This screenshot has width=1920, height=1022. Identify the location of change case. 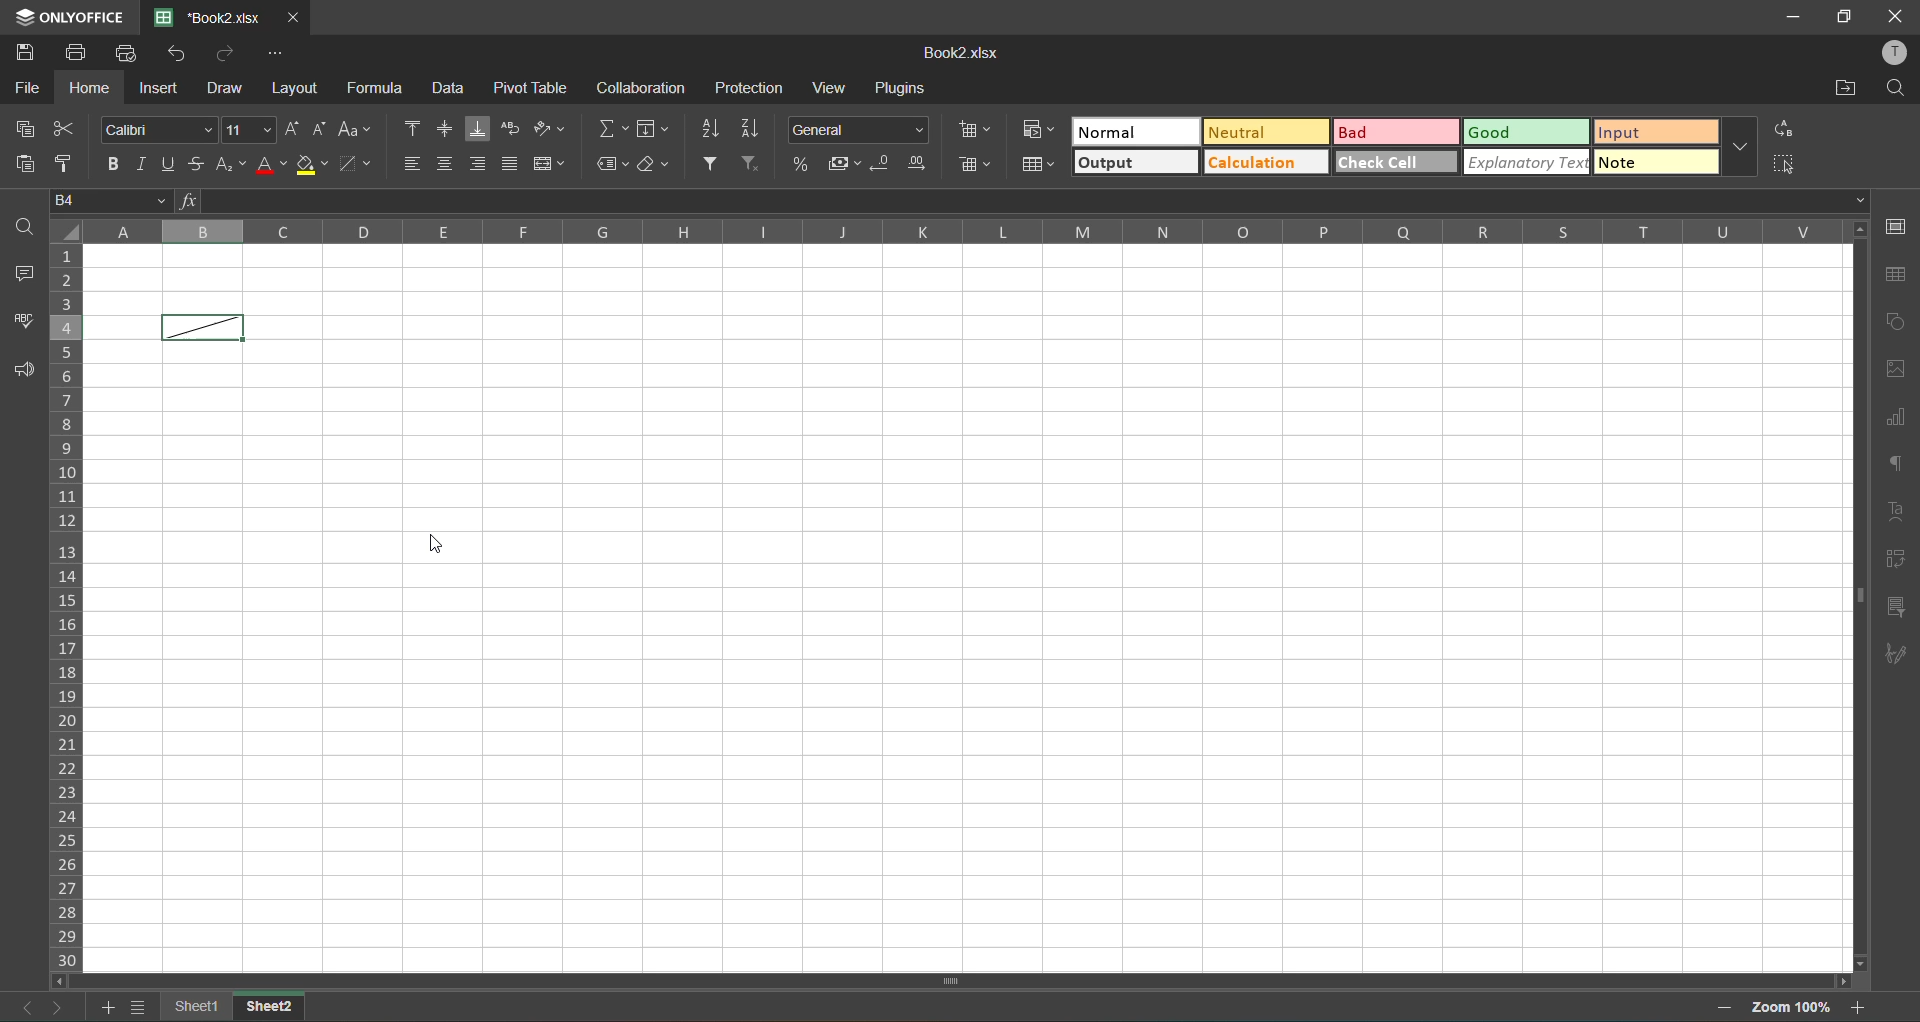
(354, 131).